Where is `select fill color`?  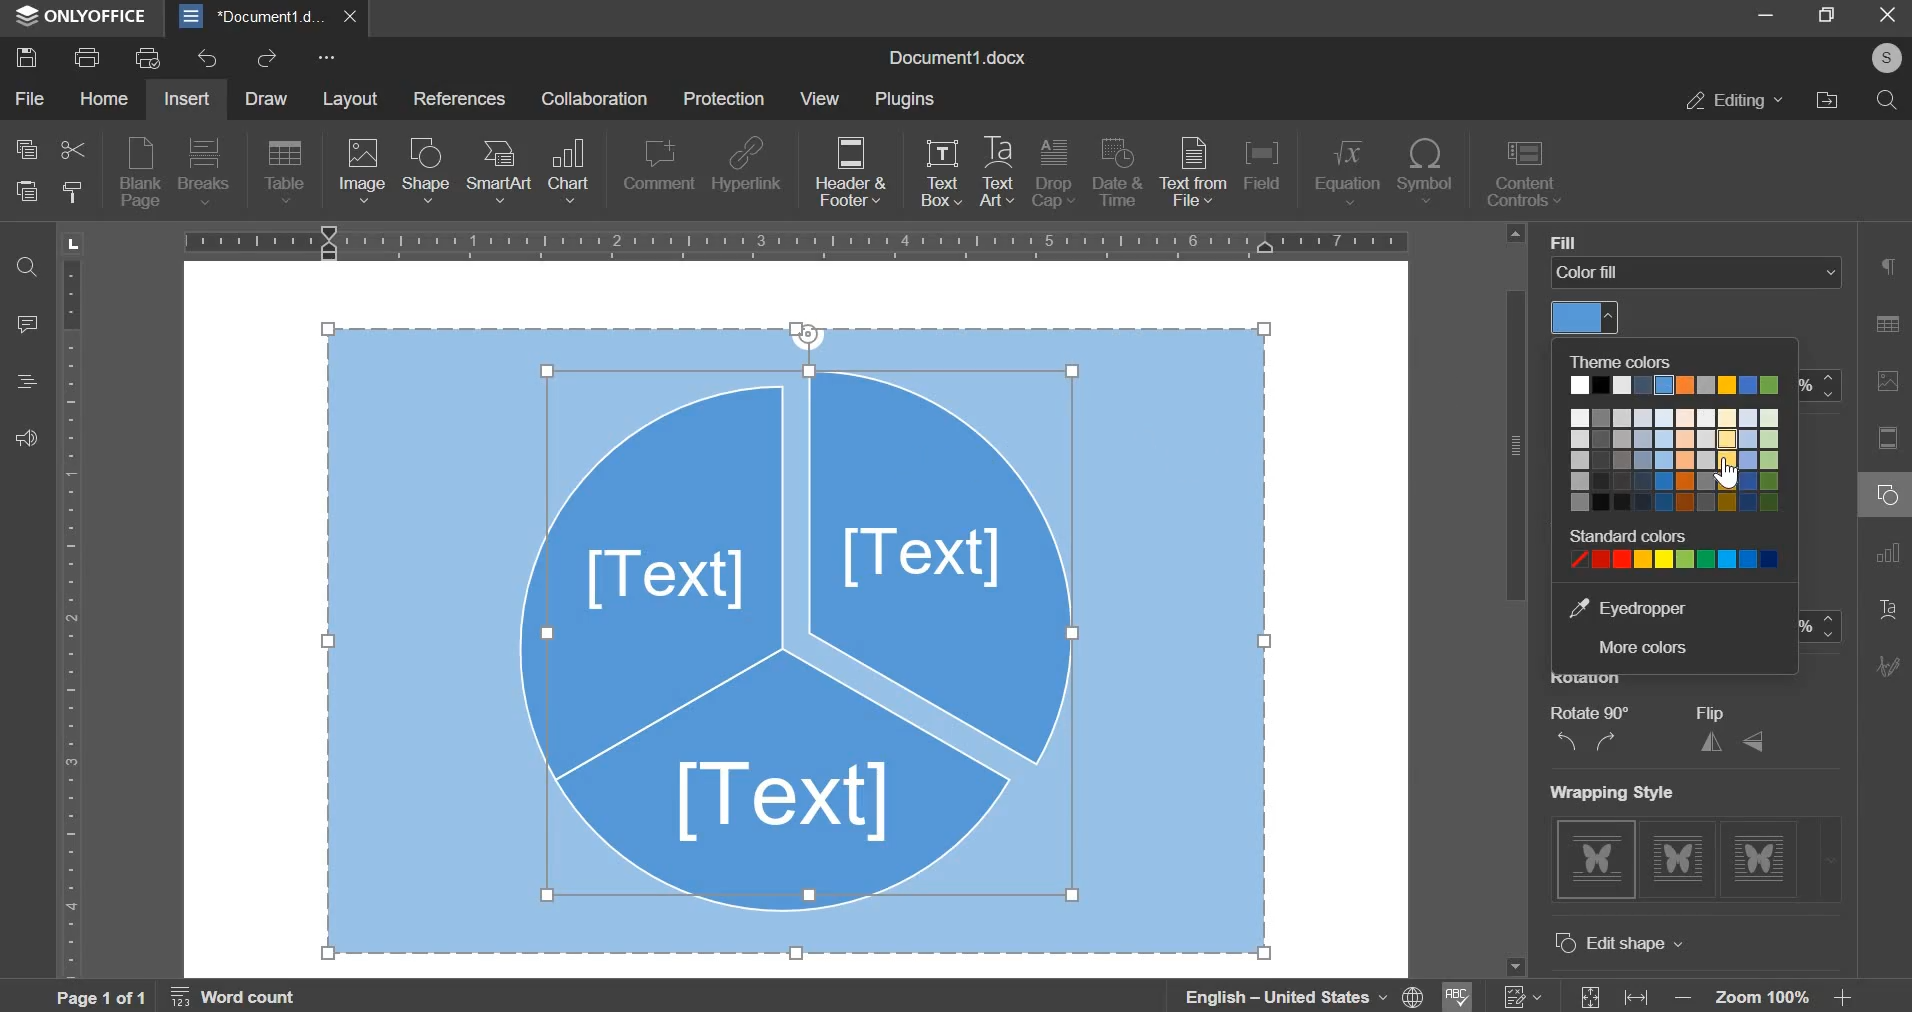 select fill color is located at coordinates (1589, 319).